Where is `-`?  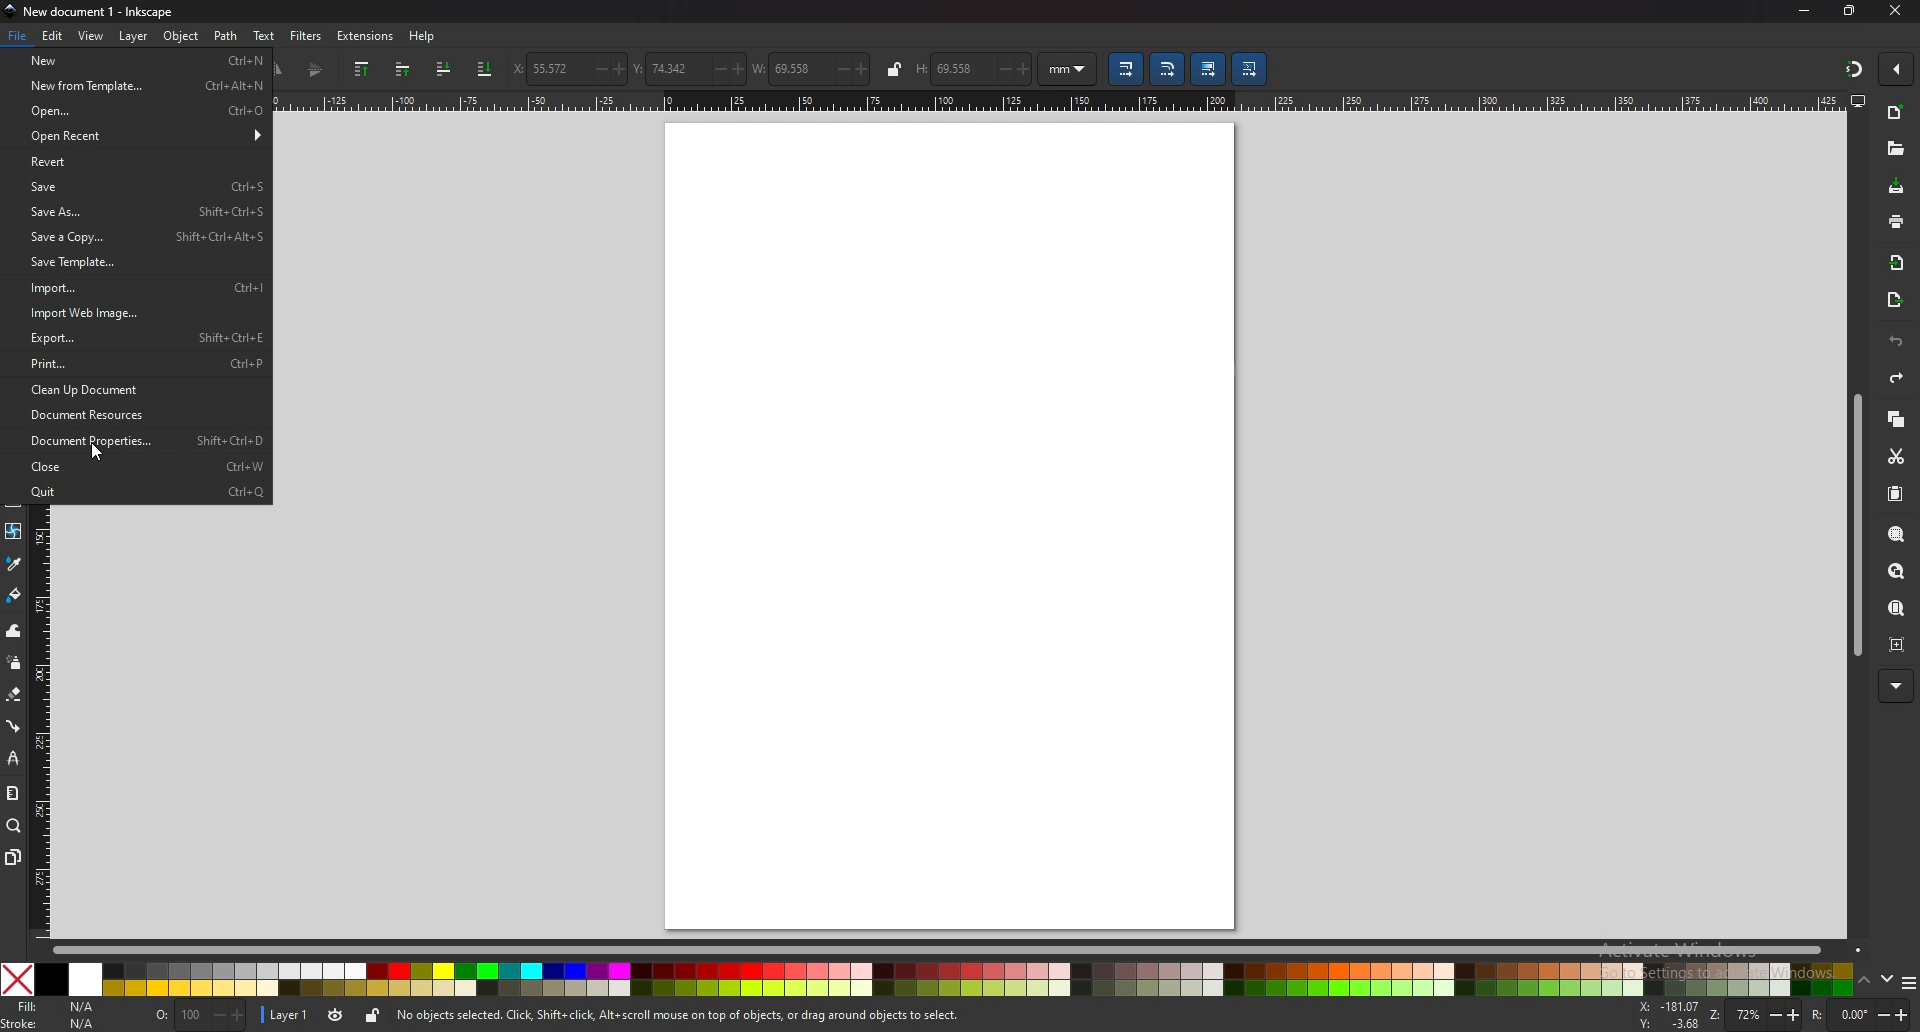 - is located at coordinates (1002, 70).